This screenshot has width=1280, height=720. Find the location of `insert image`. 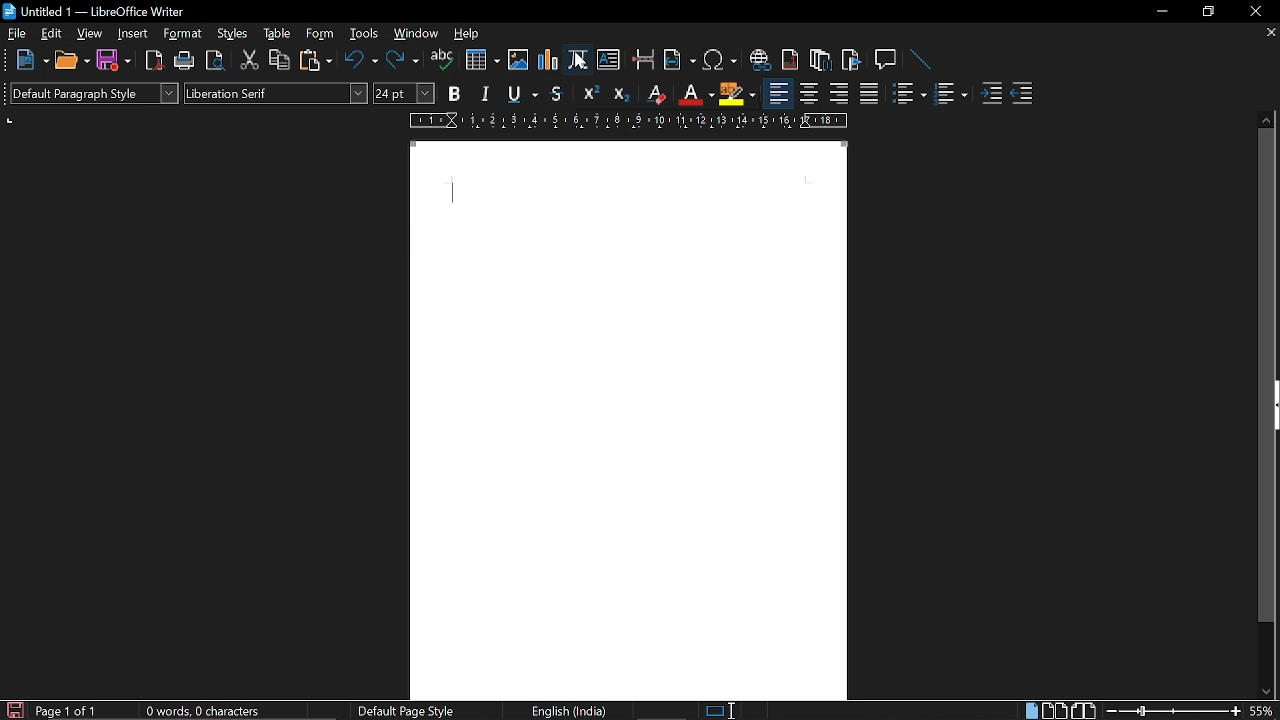

insert image is located at coordinates (519, 58).